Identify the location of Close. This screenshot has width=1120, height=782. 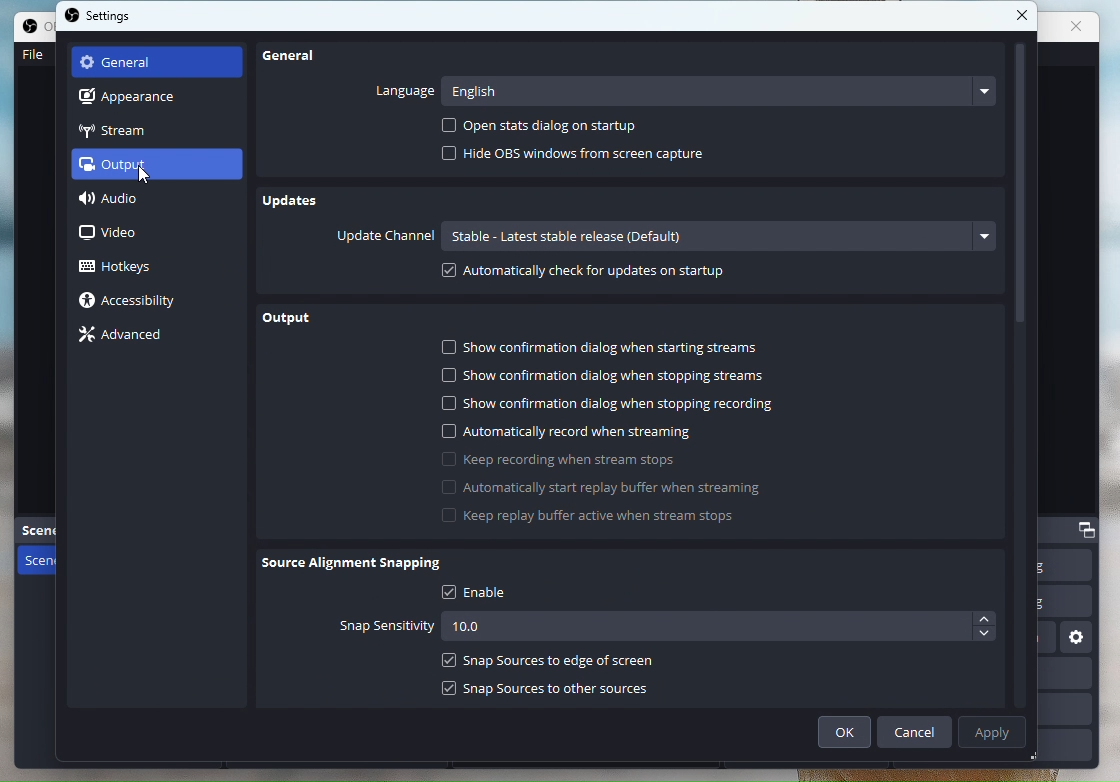
(1025, 17).